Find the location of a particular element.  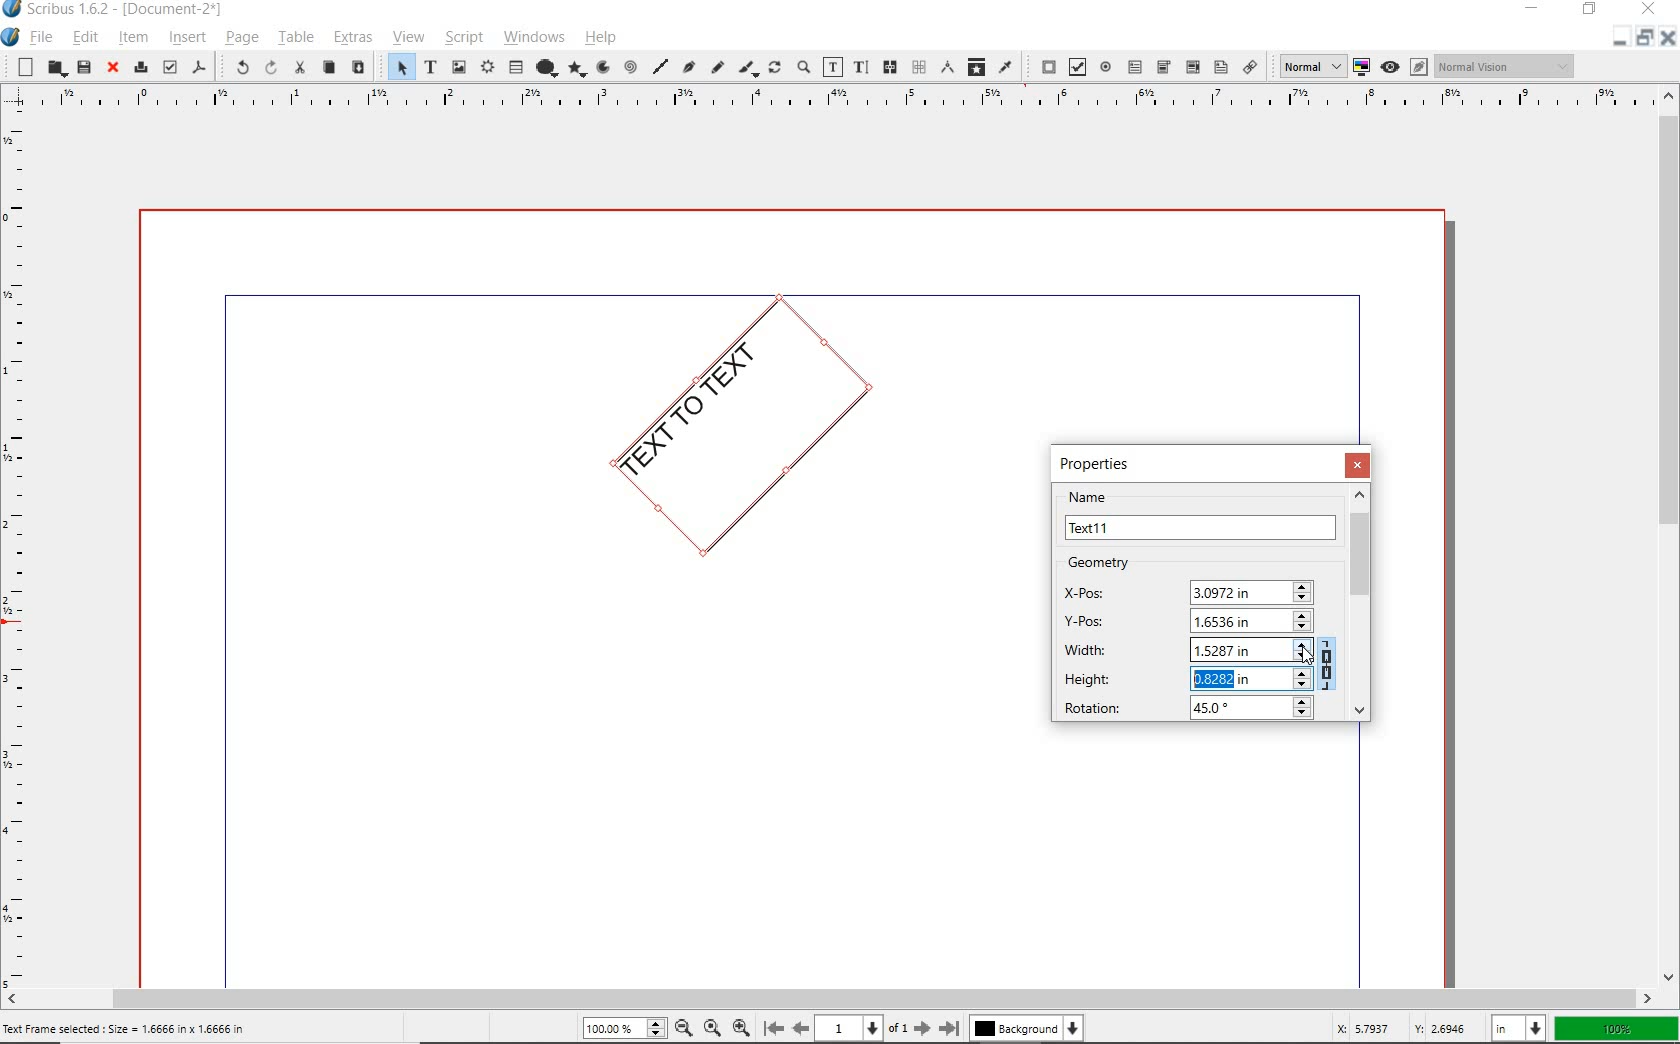

pdf combo box is located at coordinates (1192, 68).